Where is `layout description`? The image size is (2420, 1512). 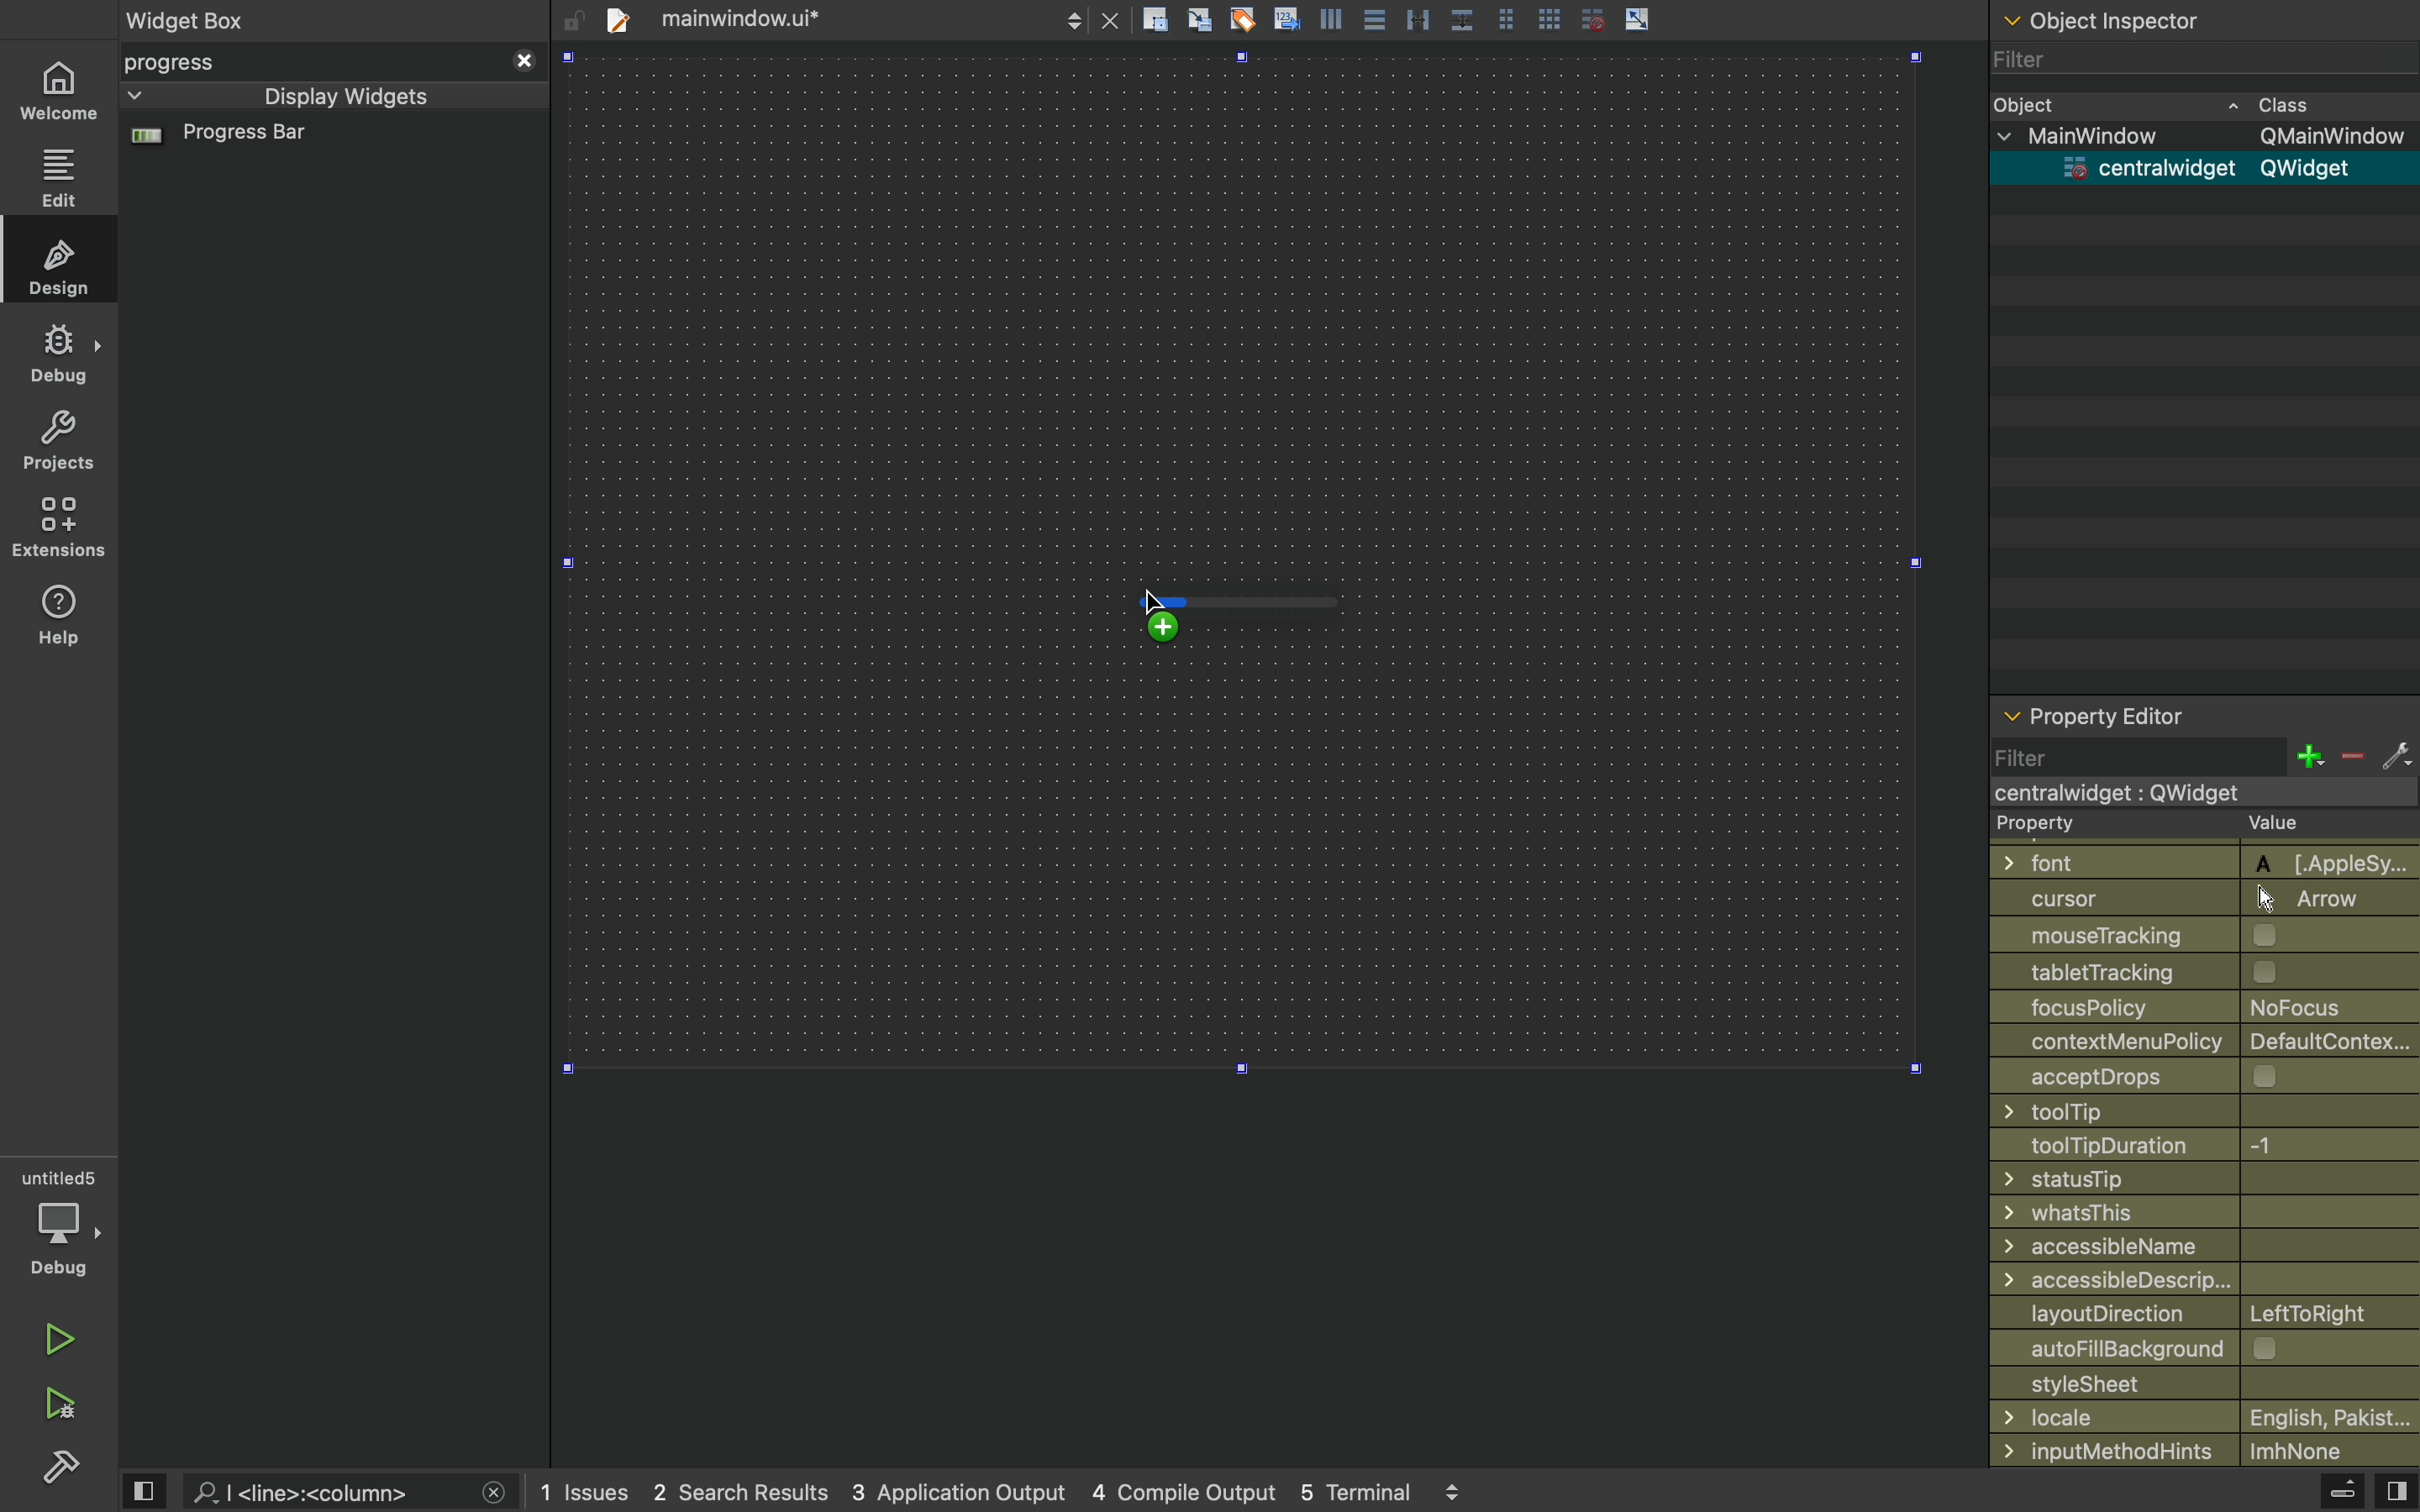 layout description is located at coordinates (2199, 1314).